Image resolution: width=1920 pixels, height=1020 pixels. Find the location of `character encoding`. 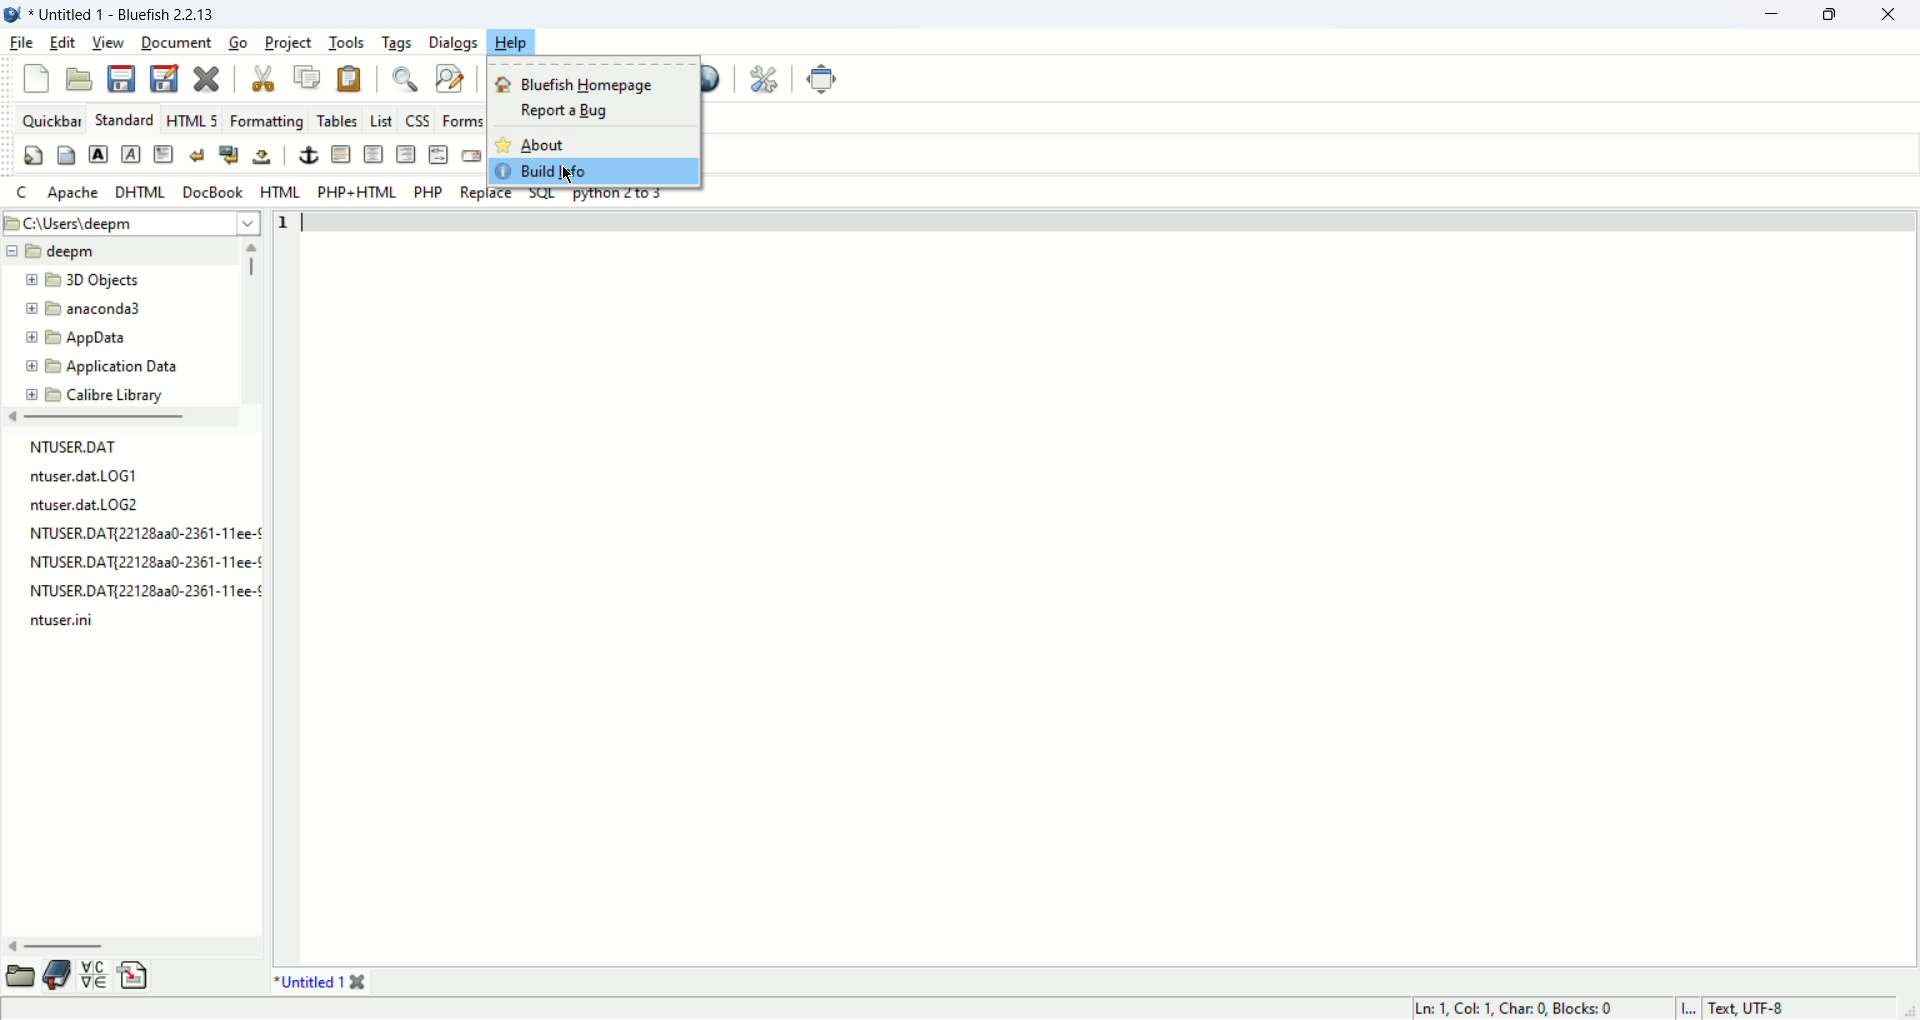

character encoding is located at coordinates (1762, 1007).